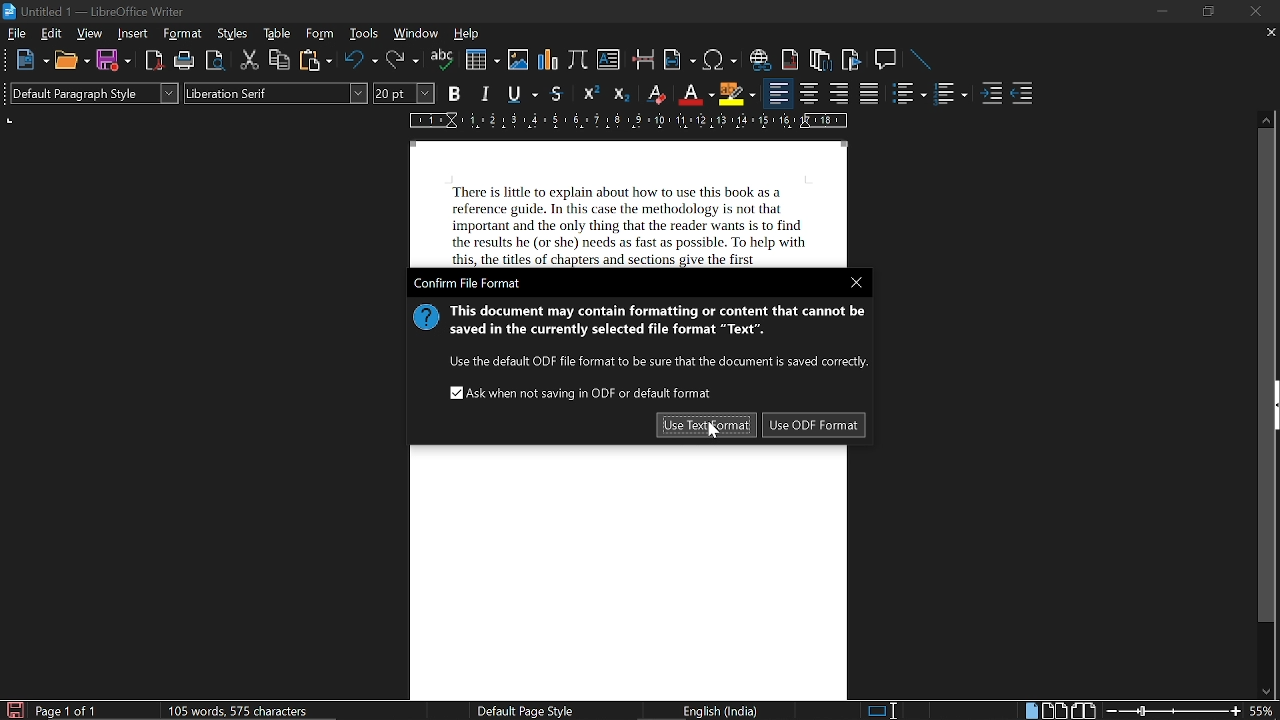 This screenshot has width=1280, height=720. I want to click on export as pdf, so click(155, 60).